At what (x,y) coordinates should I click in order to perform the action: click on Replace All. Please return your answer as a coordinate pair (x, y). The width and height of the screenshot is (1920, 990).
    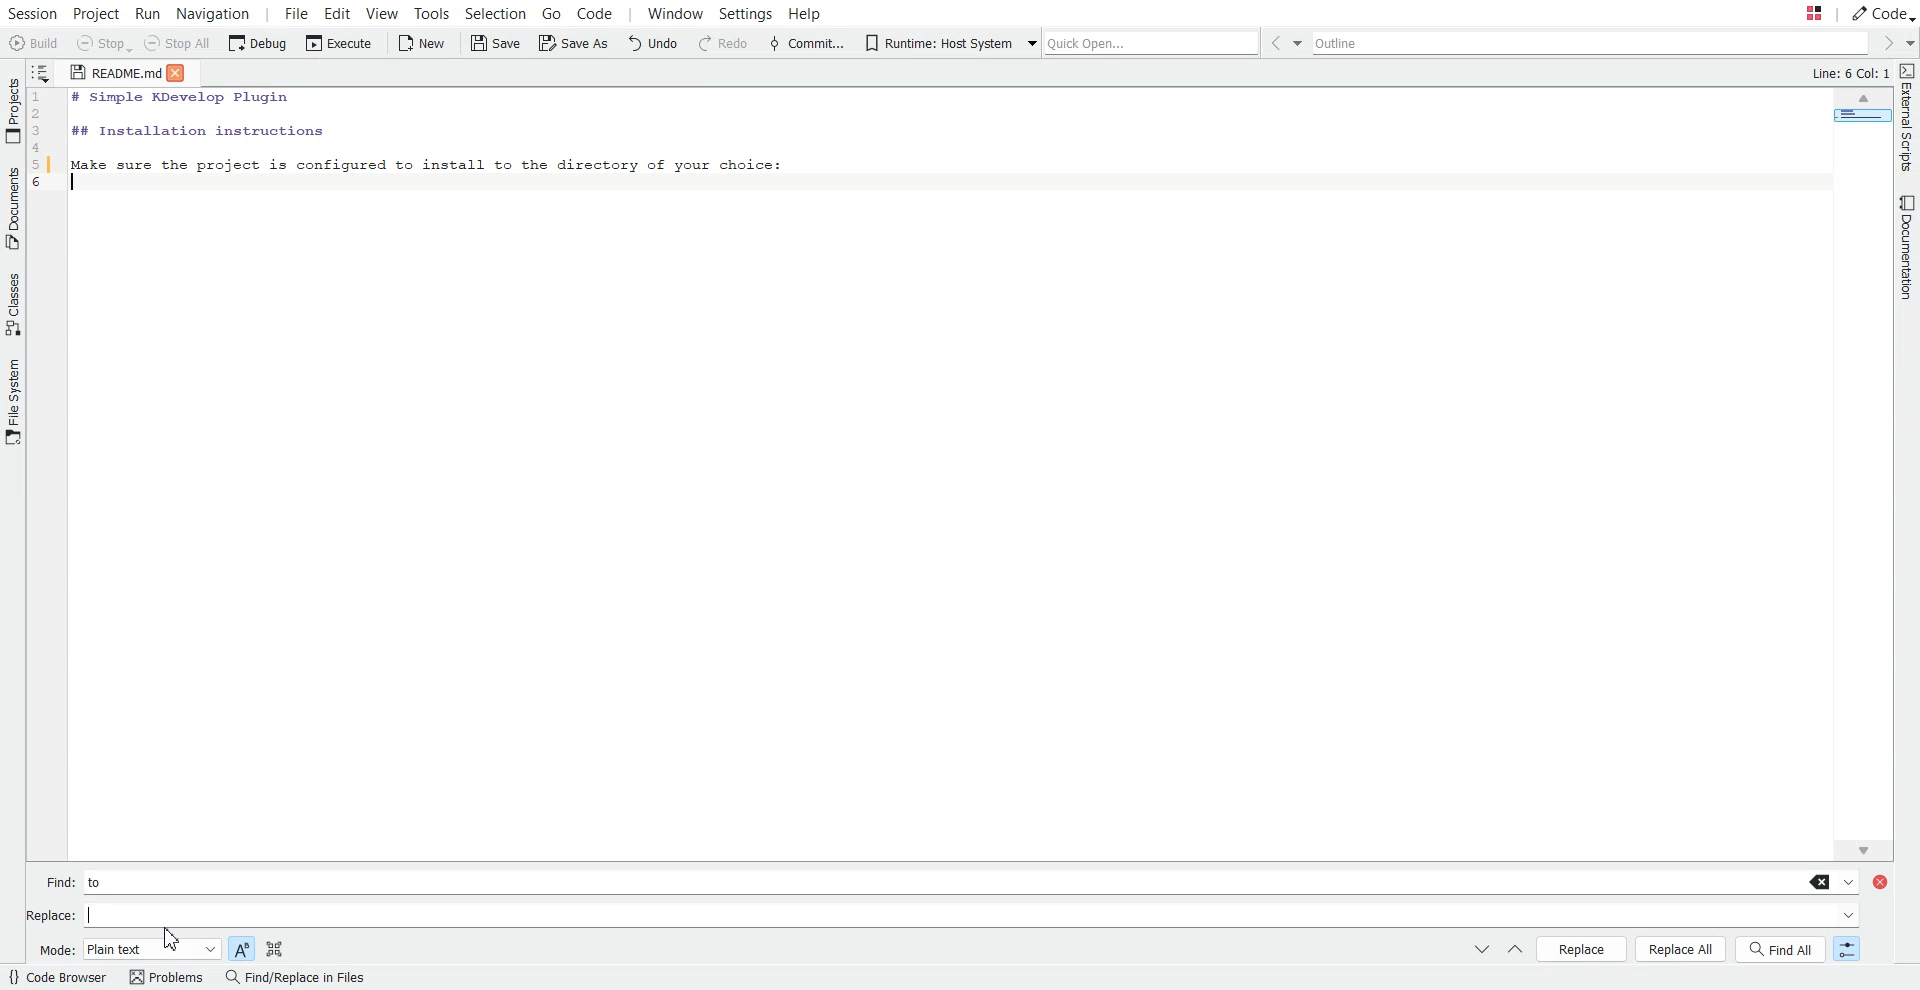
    Looking at the image, I should click on (1682, 949).